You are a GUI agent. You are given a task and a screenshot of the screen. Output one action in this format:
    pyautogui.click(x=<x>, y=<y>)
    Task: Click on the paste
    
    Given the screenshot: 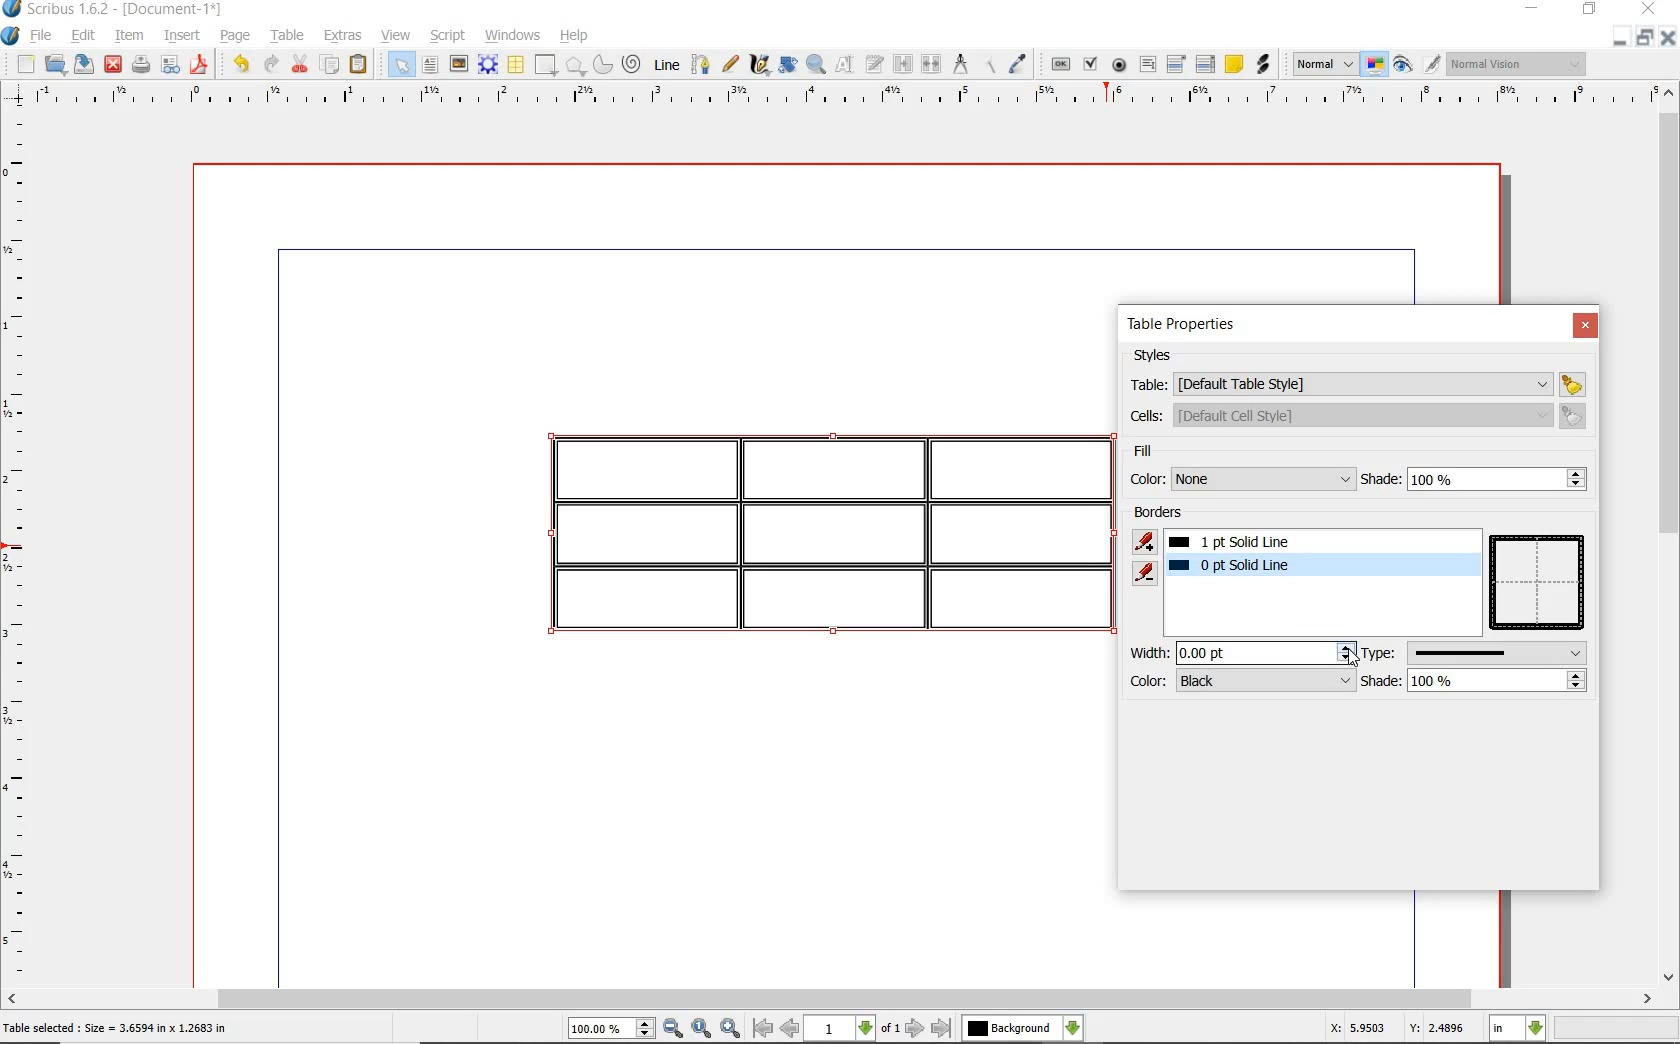 What is the action you would take?
    pyautogui.click(x=360, y=64)
    